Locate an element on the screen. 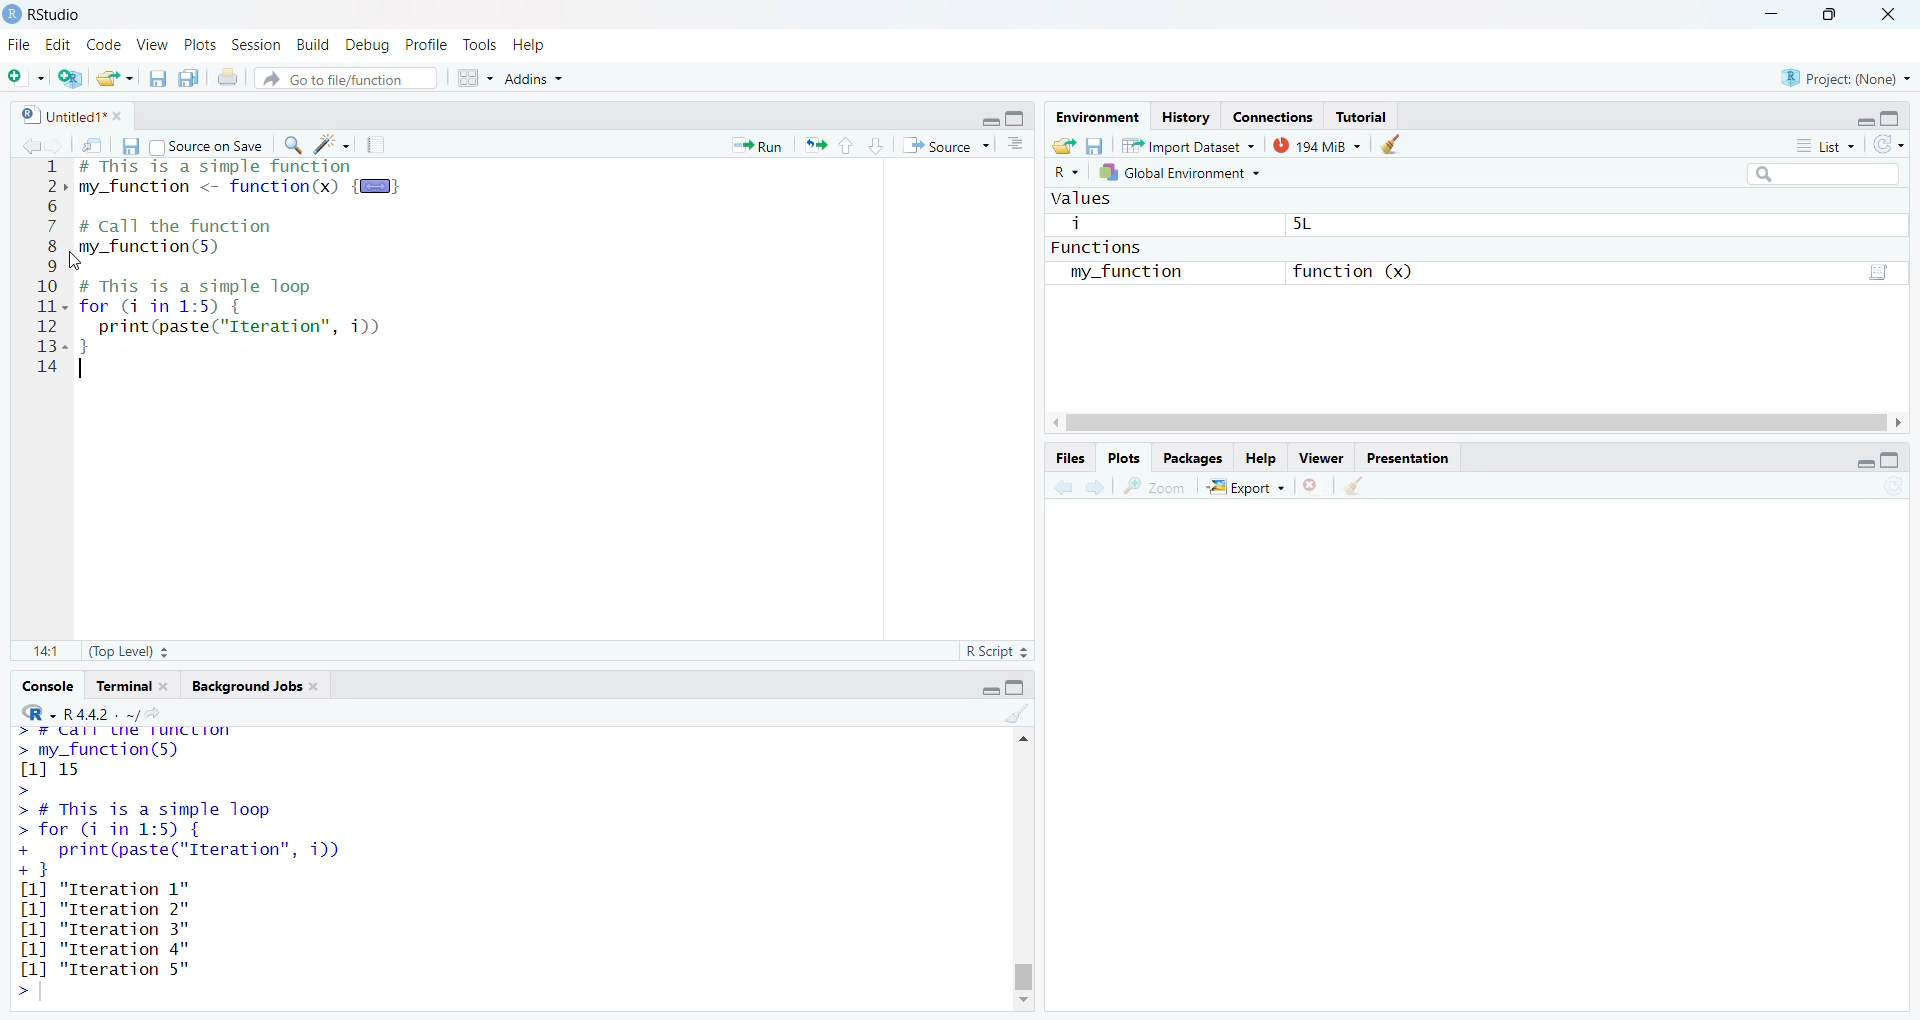  minimize is located at coordinates (1770, 12).